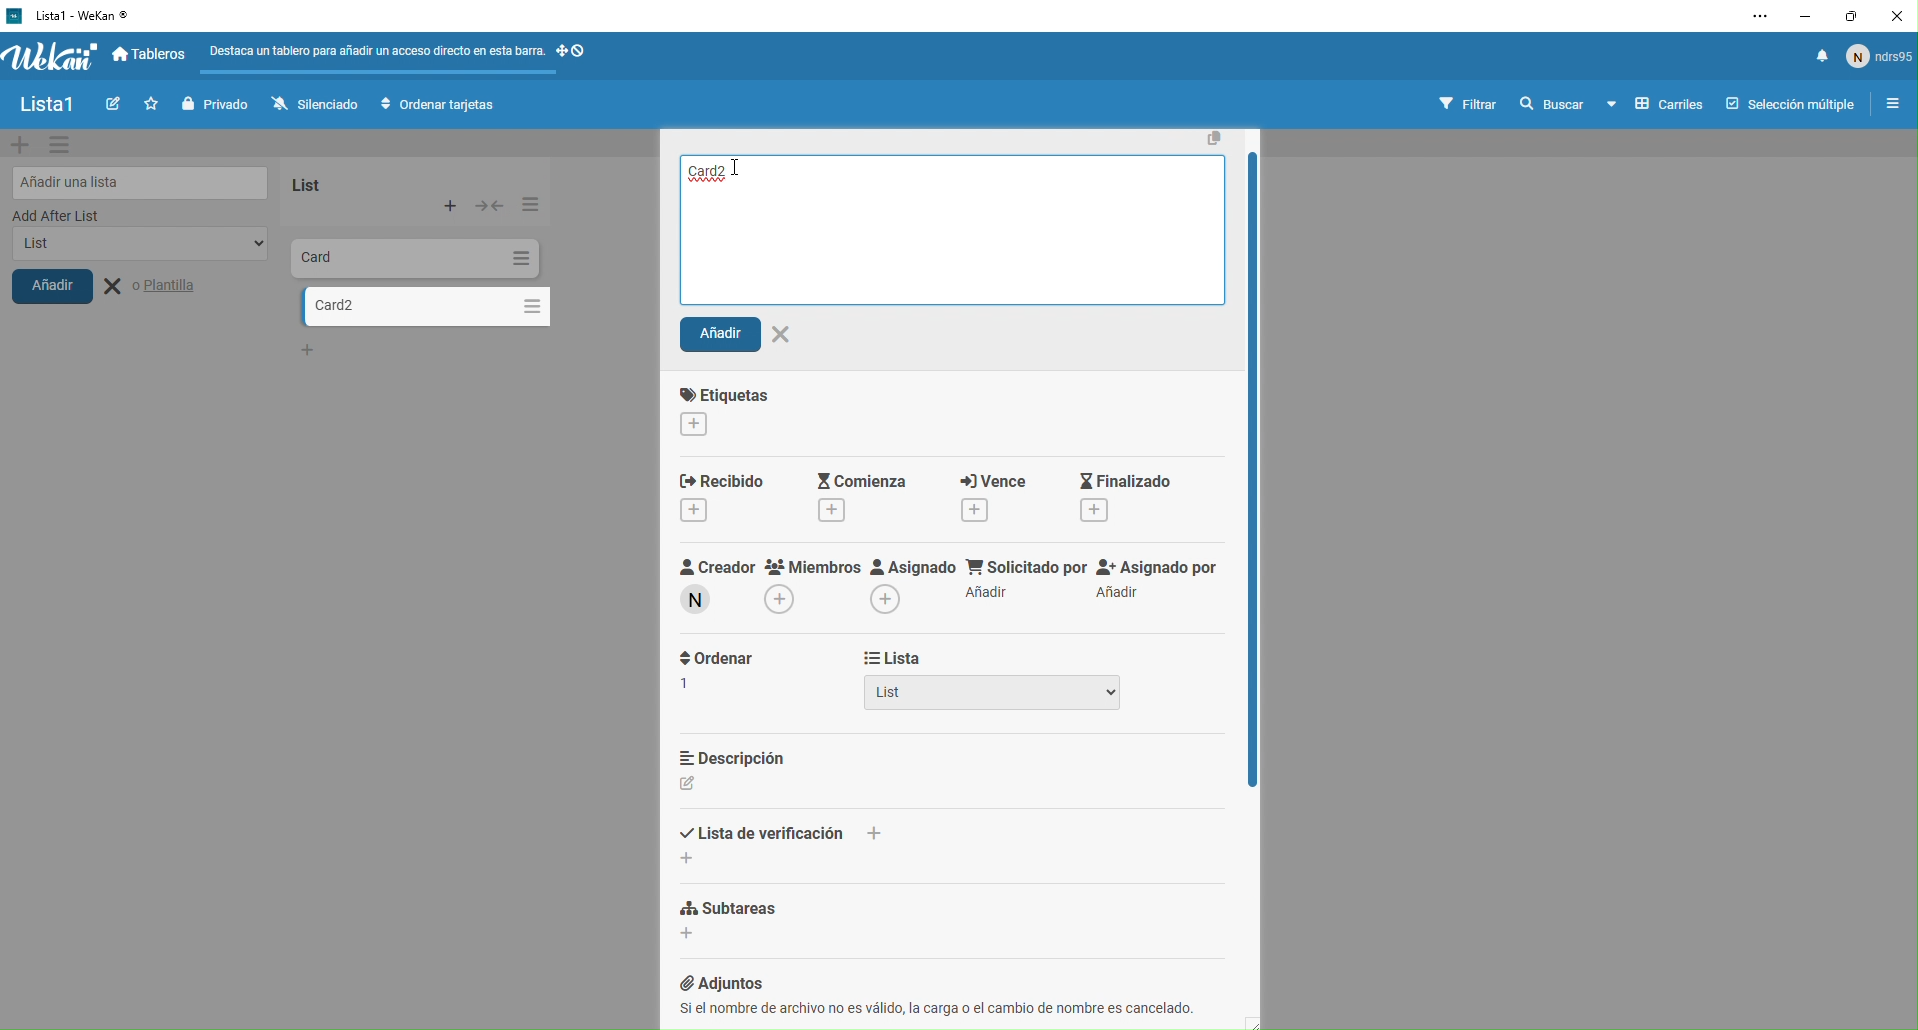  Describe the element at coordinates (65, 146) in the screenshot. I see `settings` at that location.